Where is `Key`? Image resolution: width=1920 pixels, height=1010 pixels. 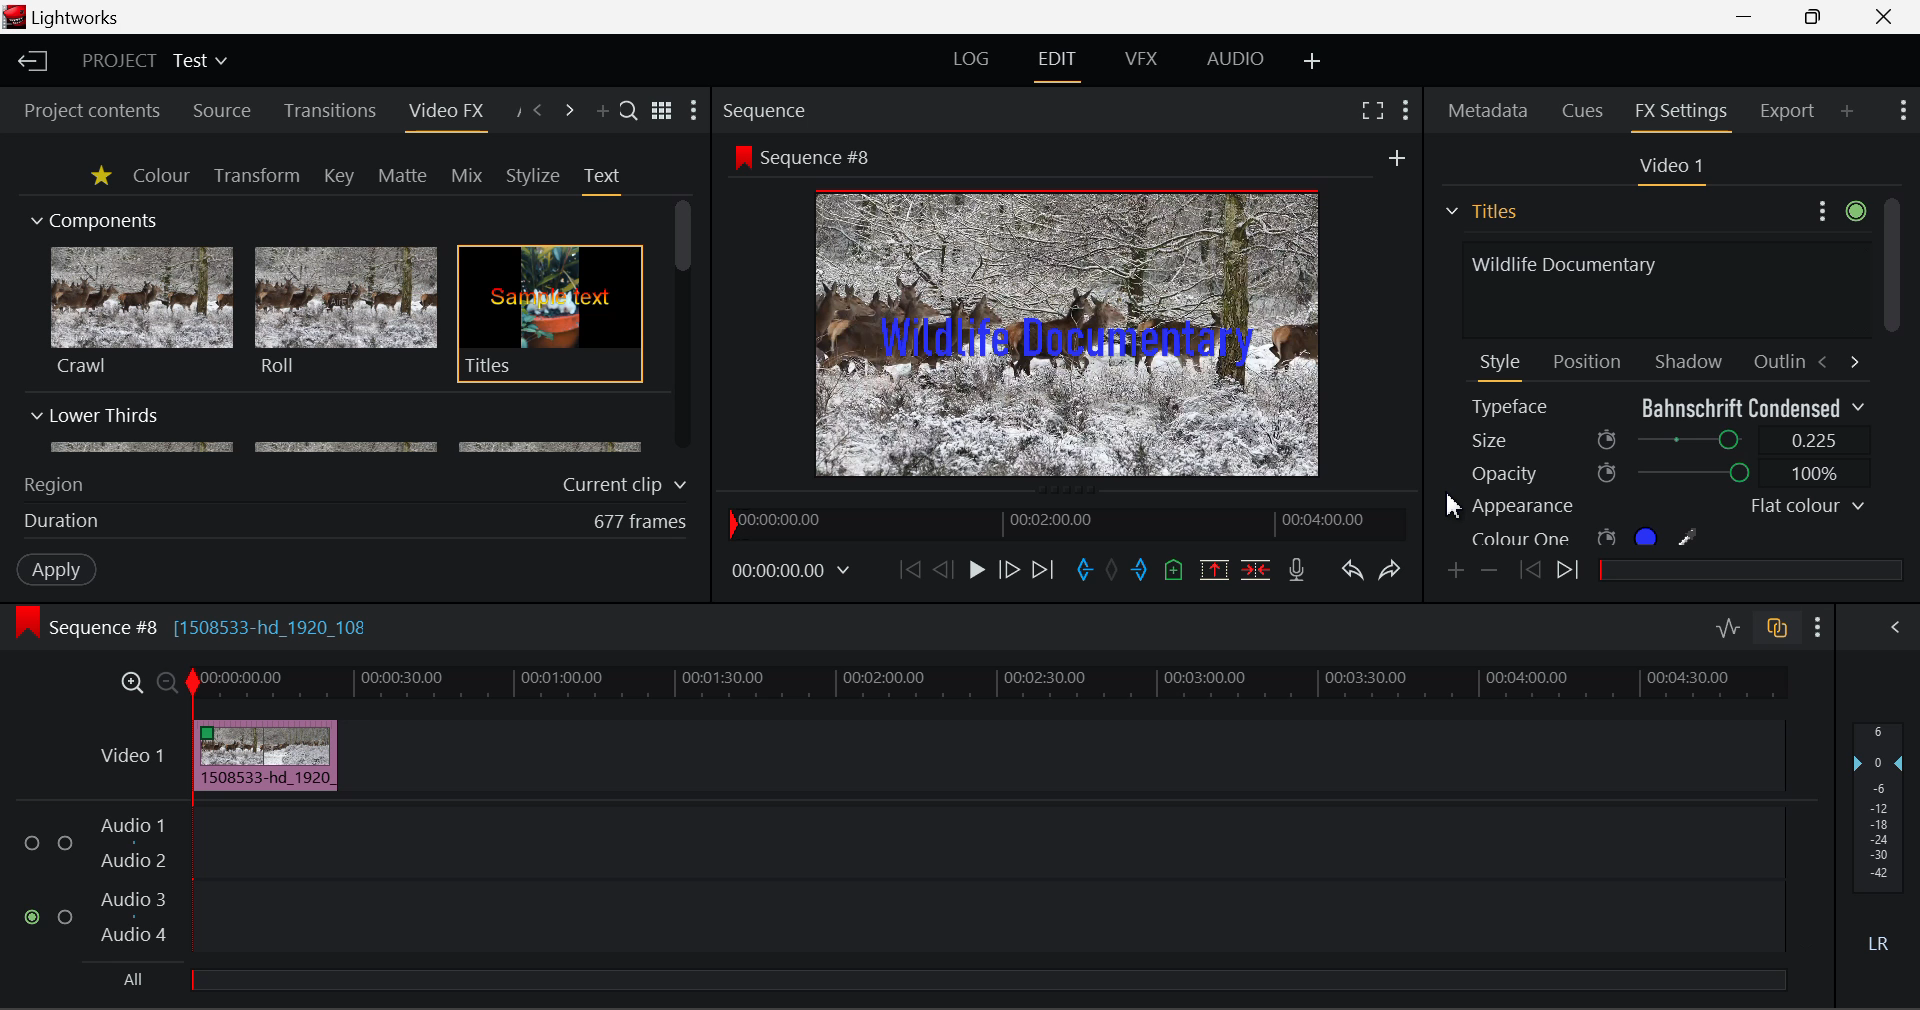 Key is located at coordinates (341, 177).